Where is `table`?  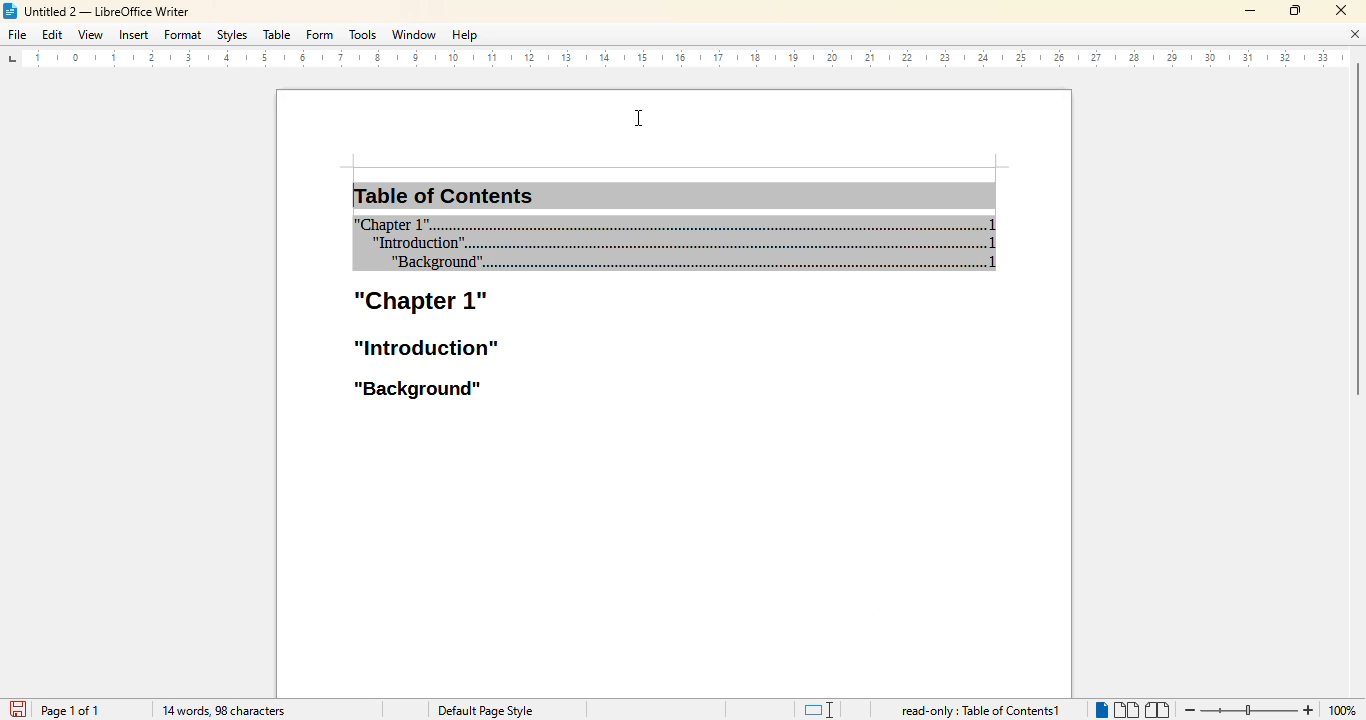 table is located at coordinates (277, 34).